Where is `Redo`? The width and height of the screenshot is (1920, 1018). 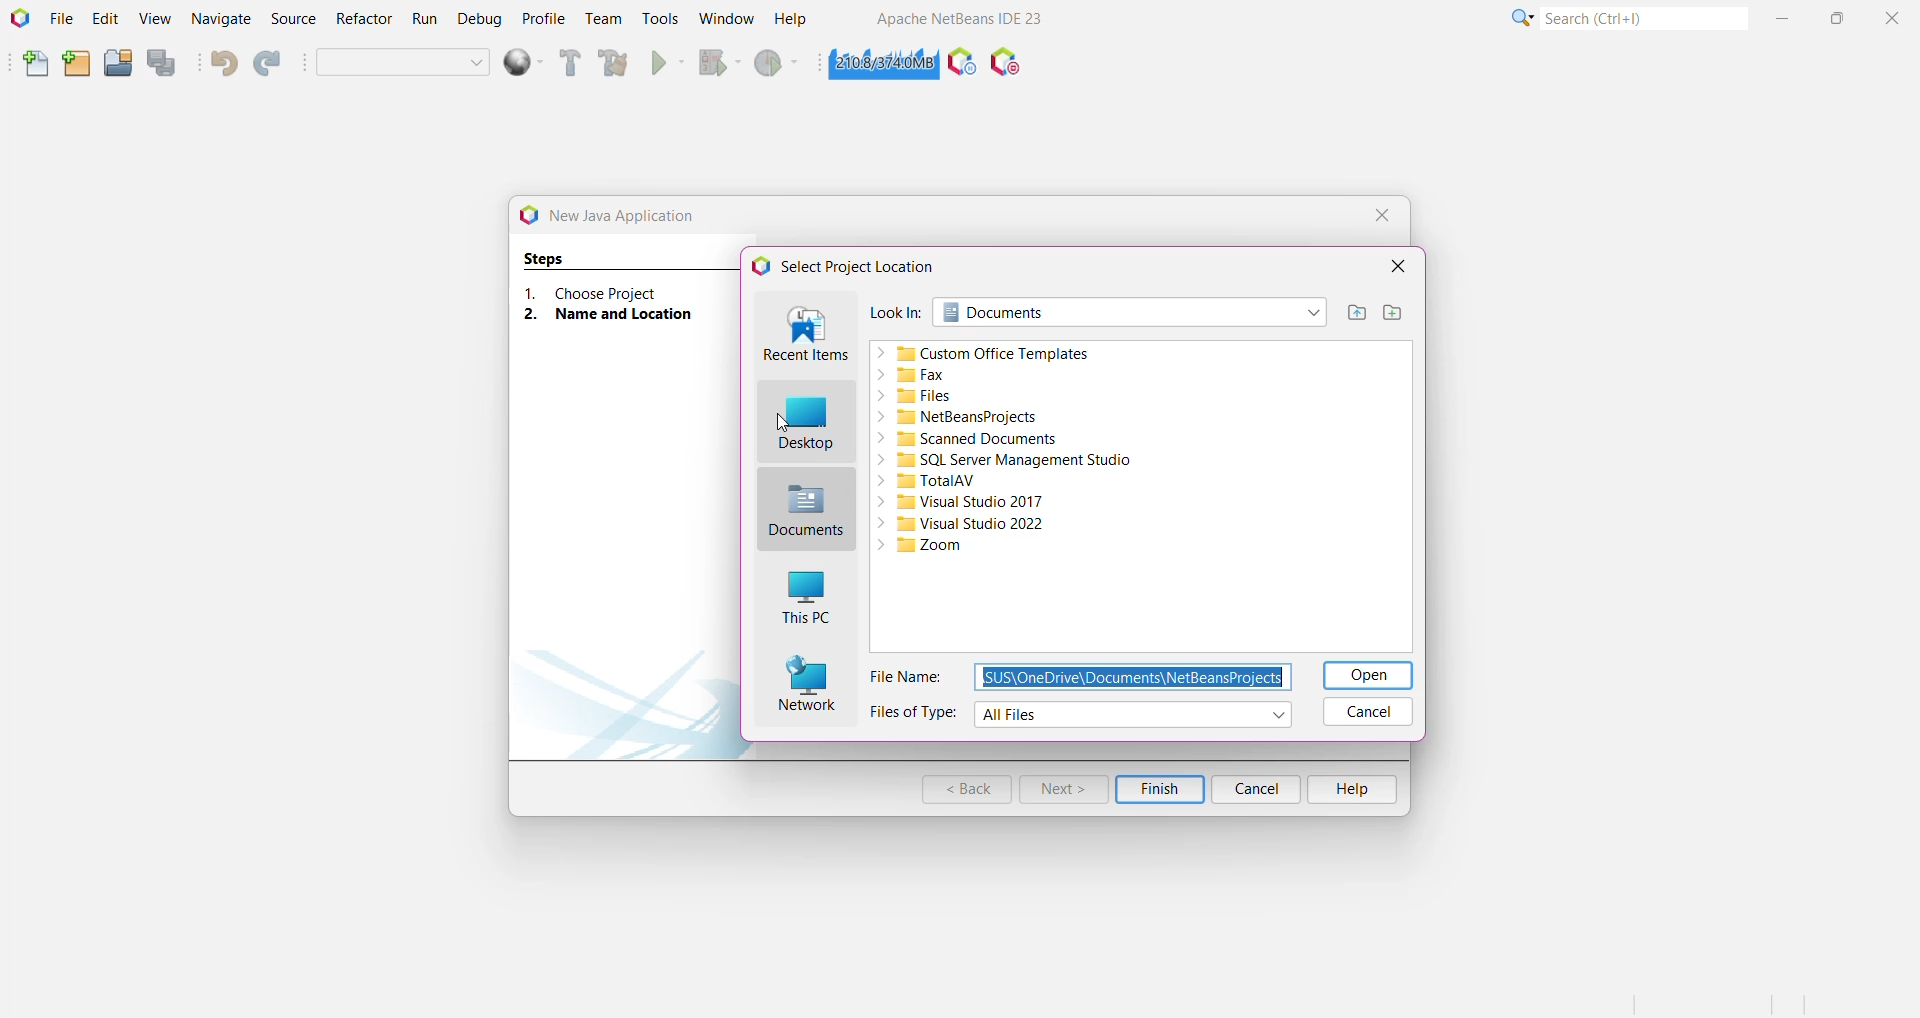
Redo is located at coordinates (267, 63).